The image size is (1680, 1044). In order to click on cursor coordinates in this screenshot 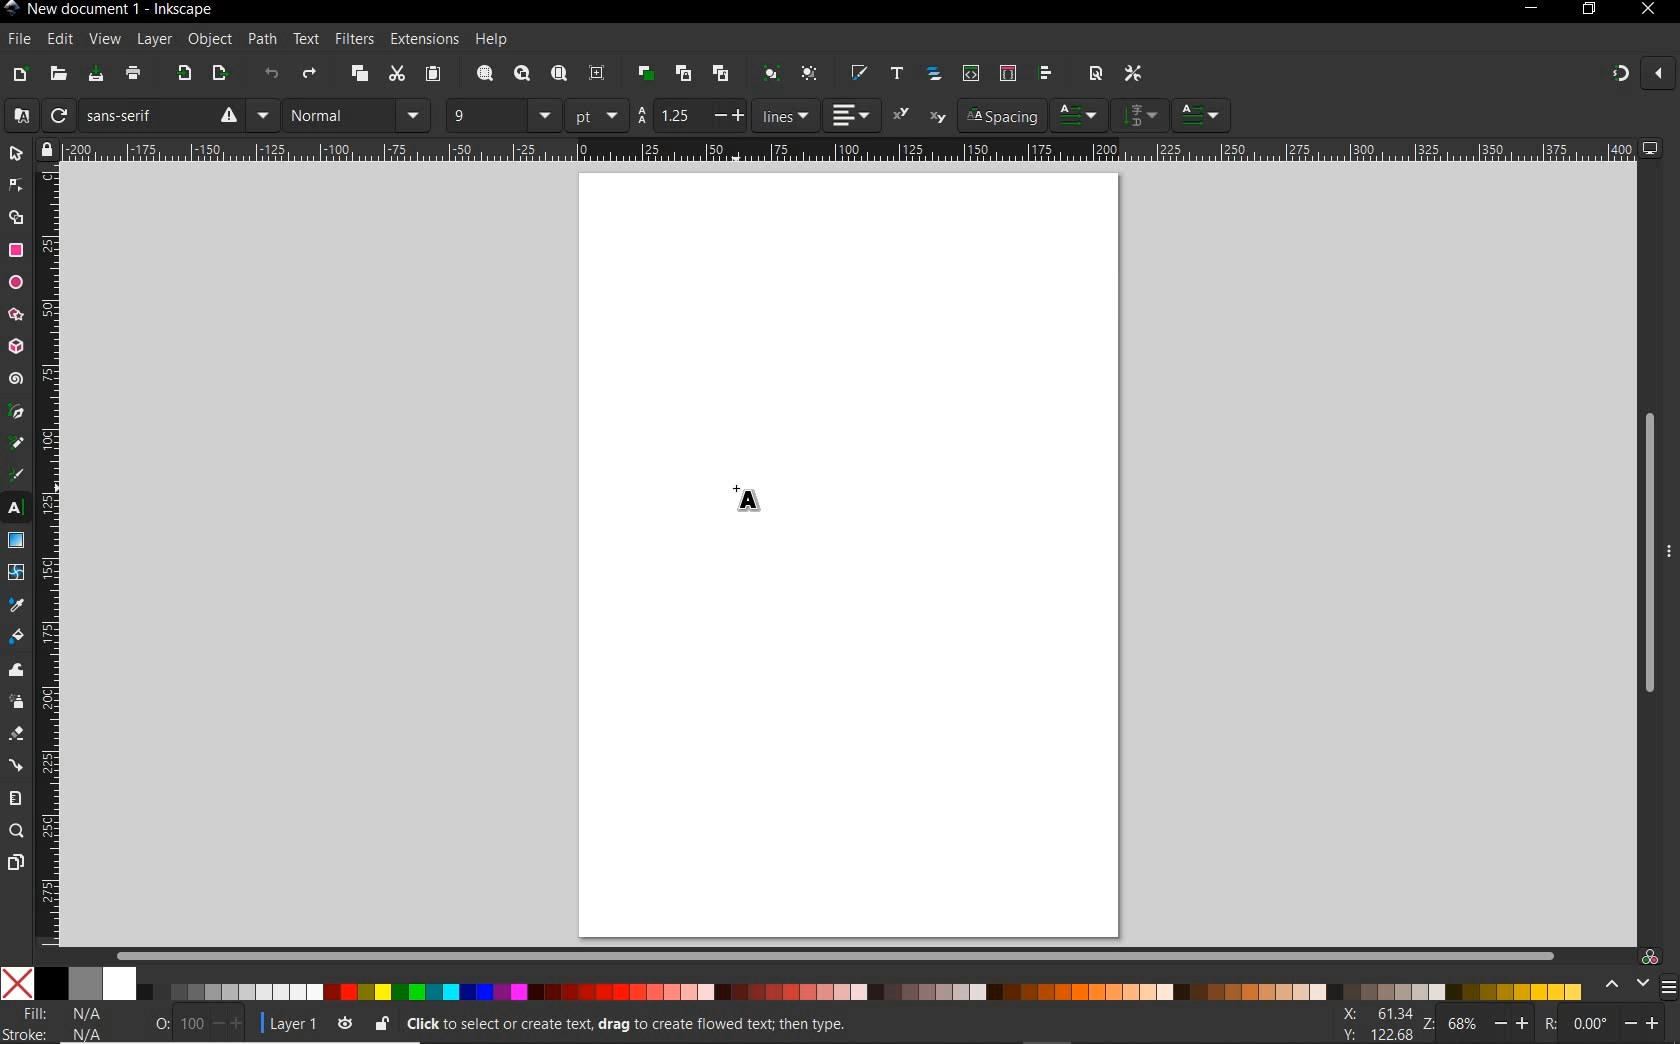, I will do `click(1374, 1023)`.